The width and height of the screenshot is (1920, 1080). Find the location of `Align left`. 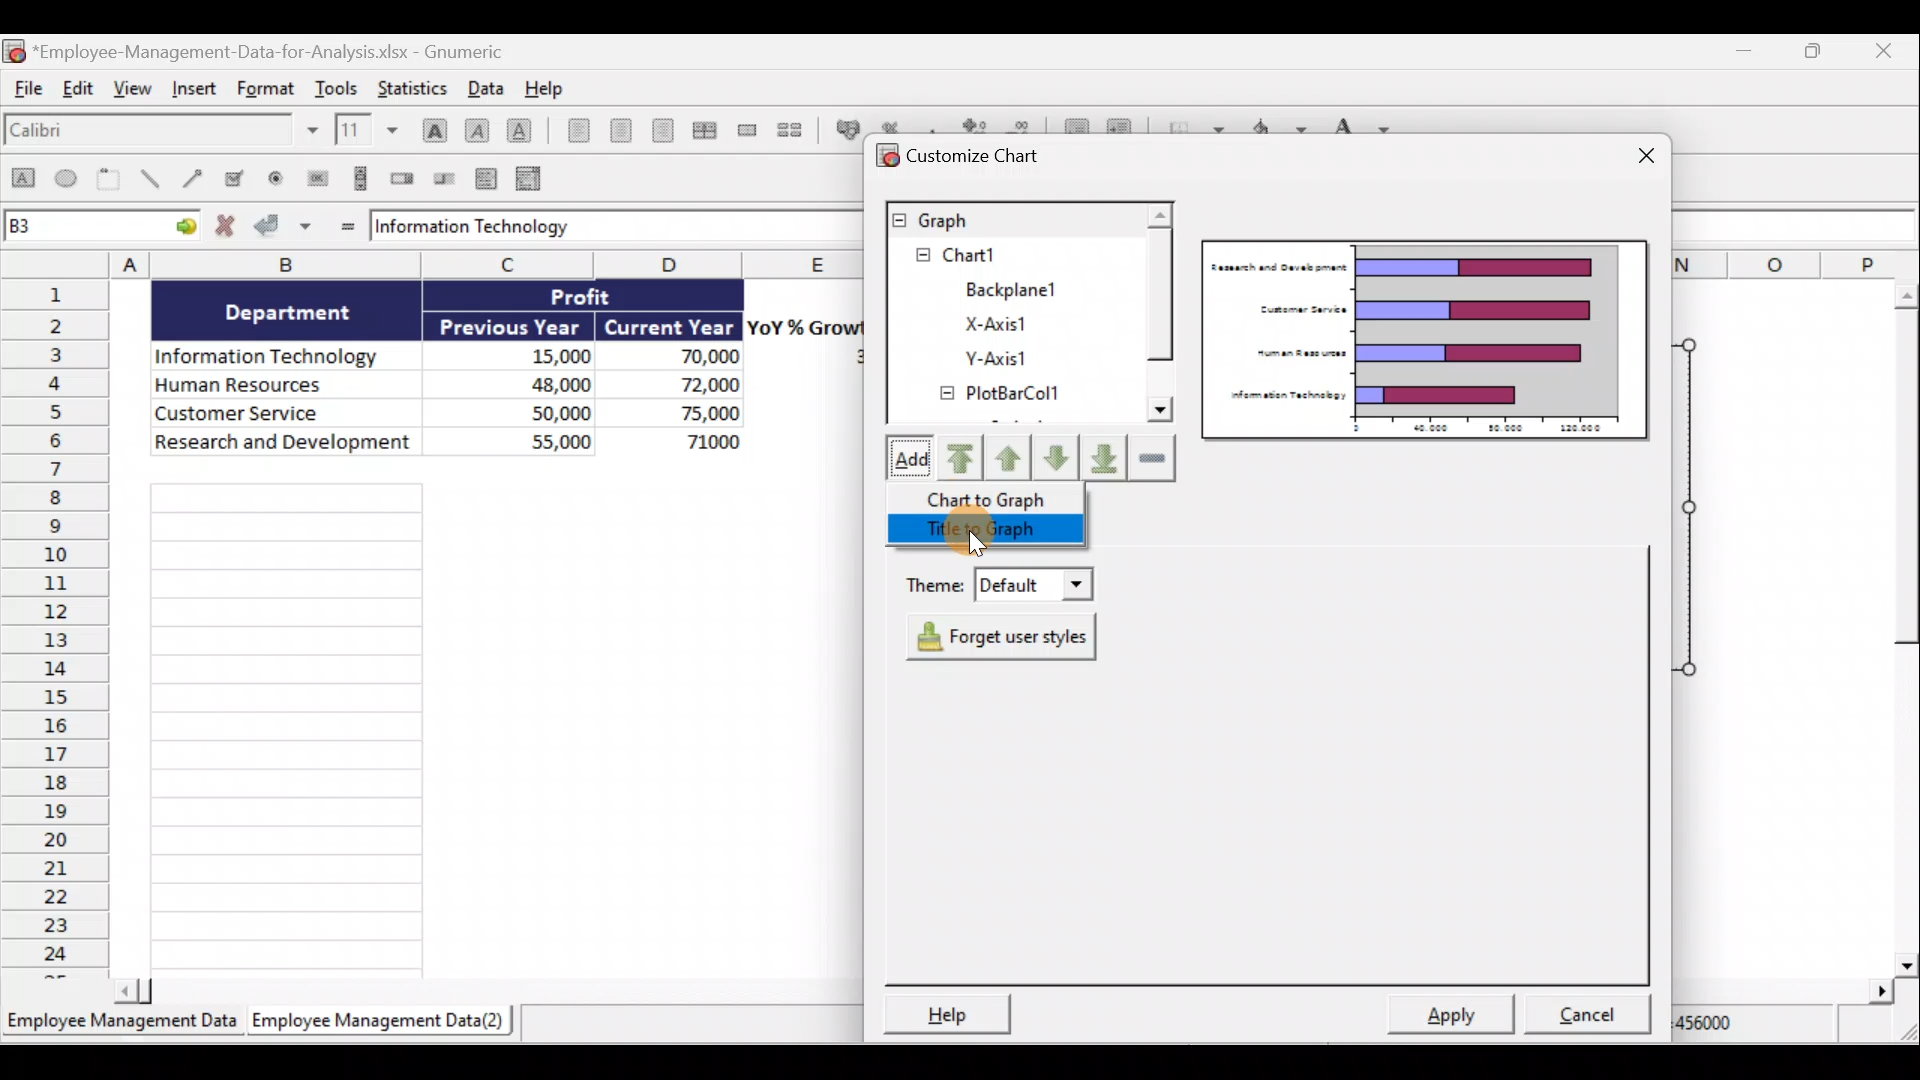

Align left is located at coordinates (572, 134).